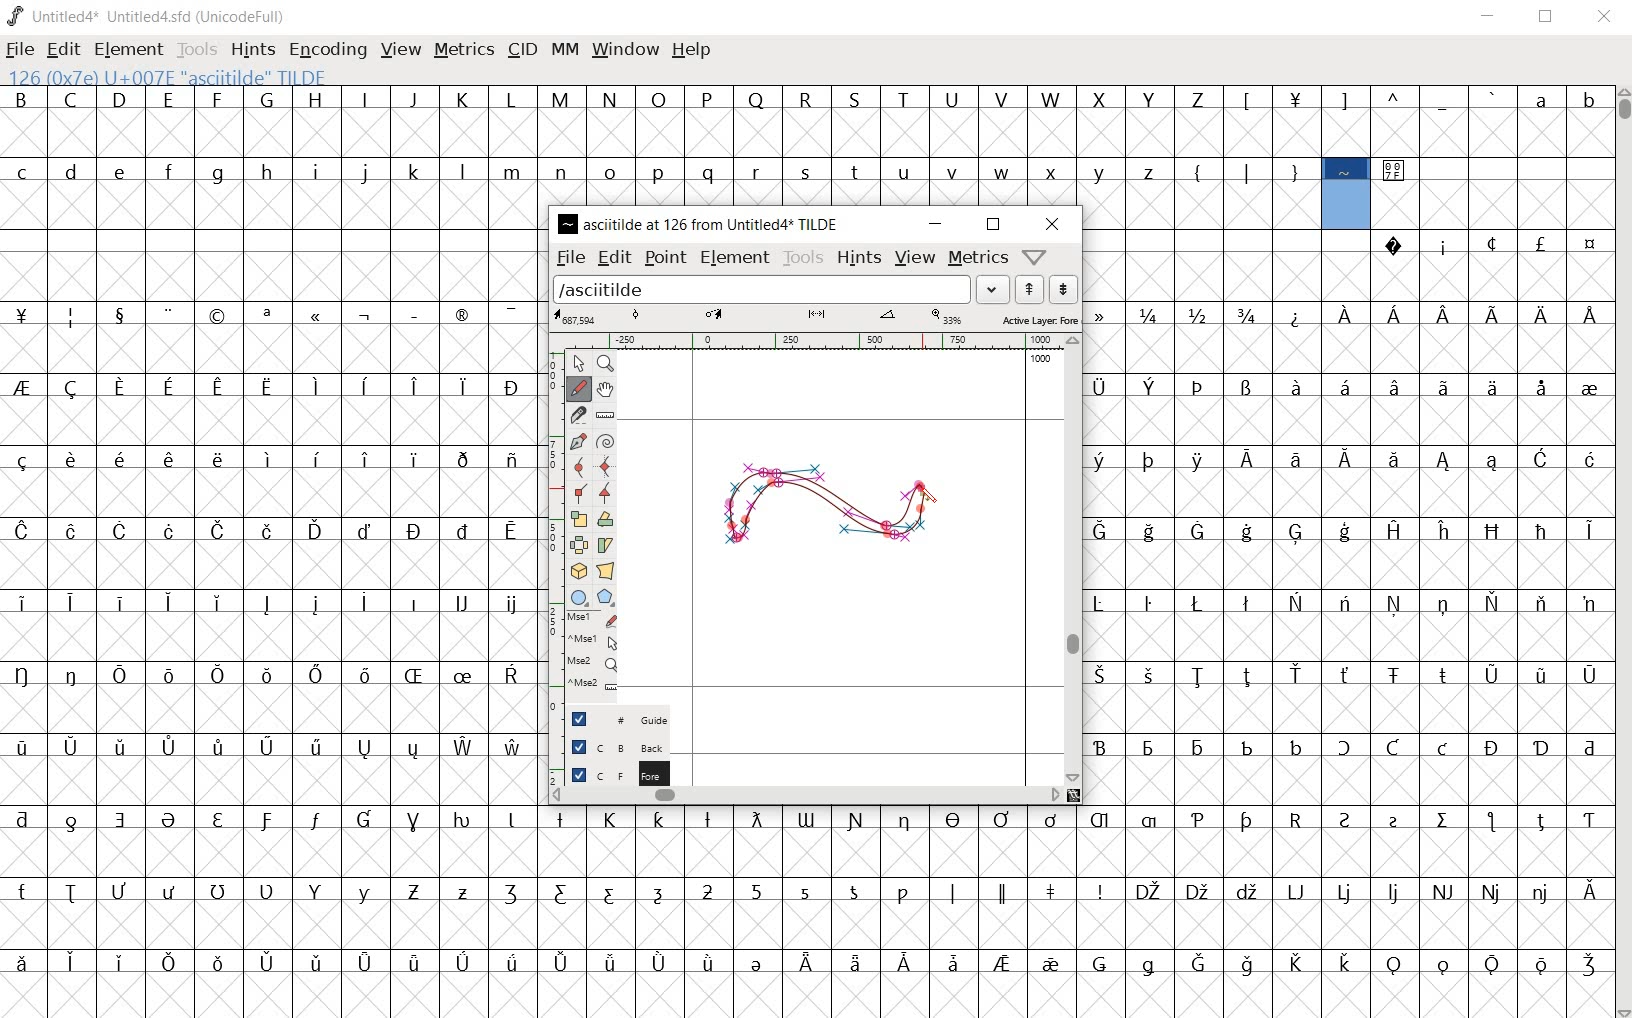 This screenshot has width=1632, height=1018. I want to click on pointer, so click(578, 363).